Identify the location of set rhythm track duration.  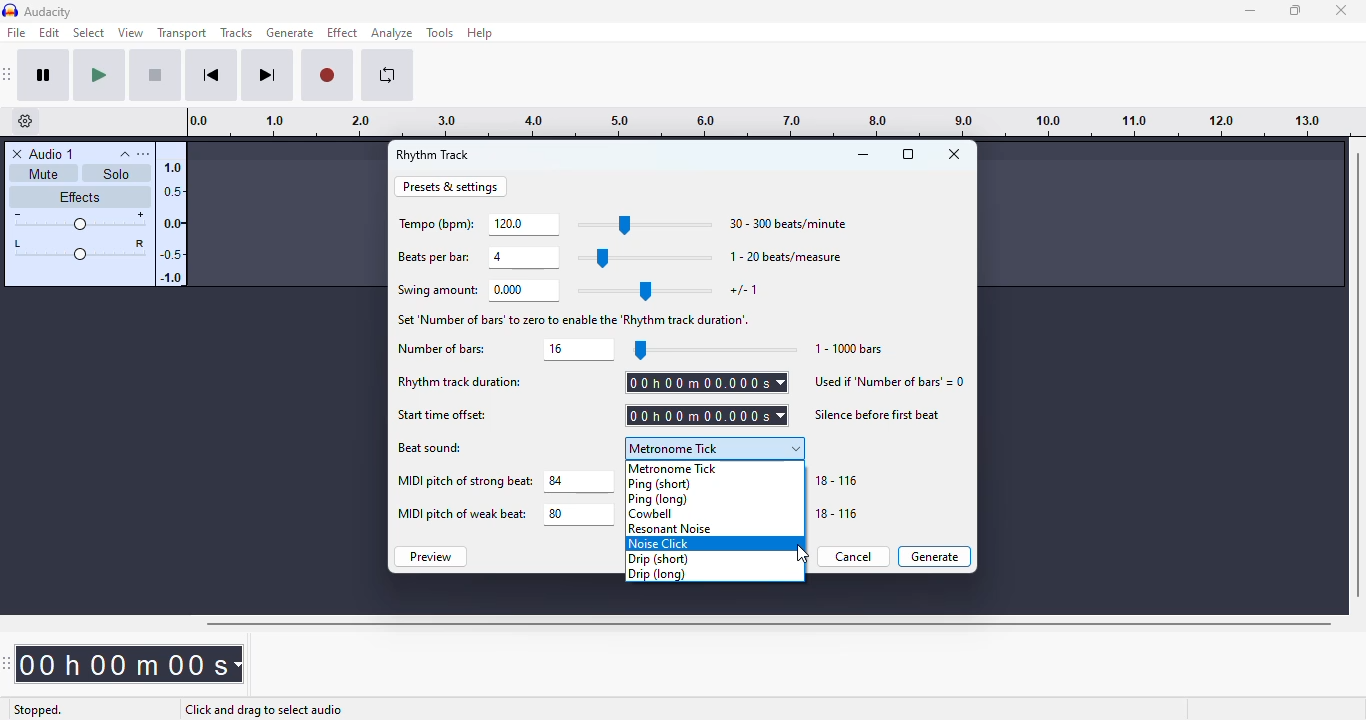
(706, 382).